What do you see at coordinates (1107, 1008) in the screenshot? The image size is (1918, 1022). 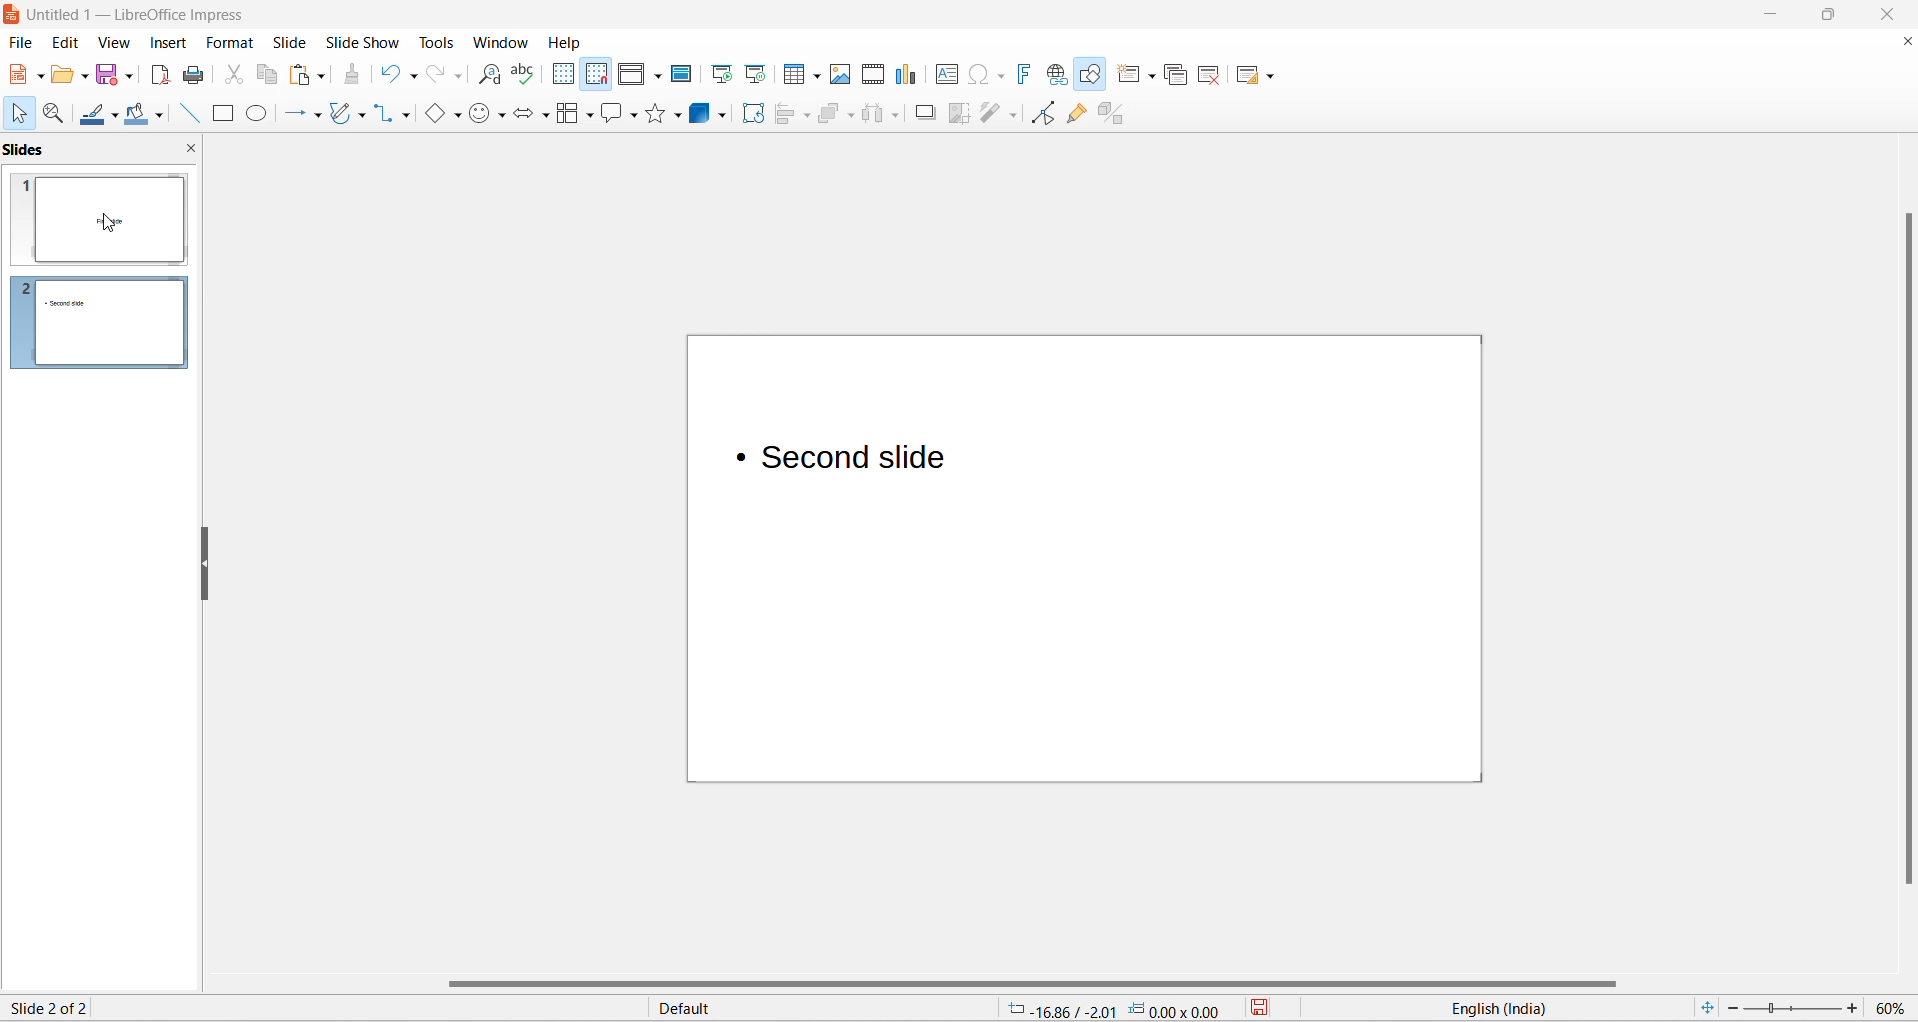 I see `cursor and selection placement` at bounding box center [1107, 1008].